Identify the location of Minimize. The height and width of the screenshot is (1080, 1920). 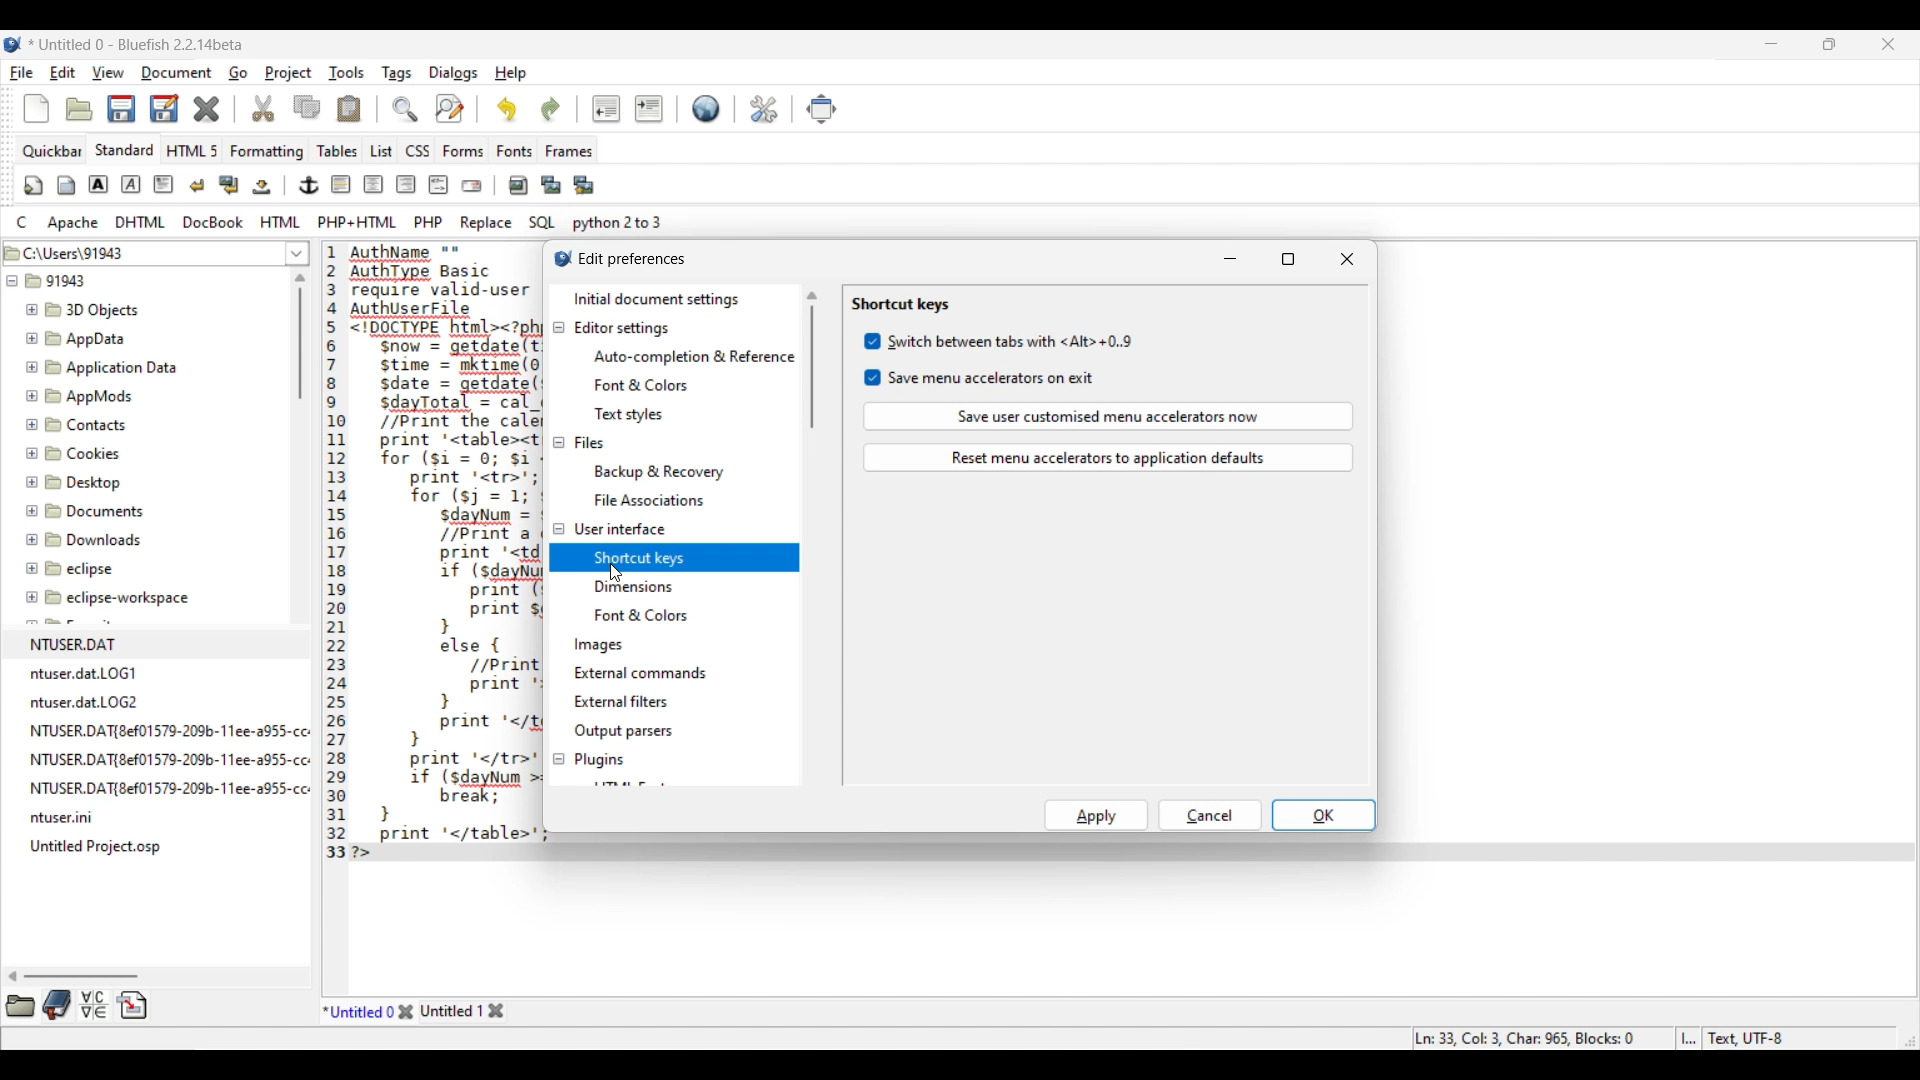
(1772, 44).